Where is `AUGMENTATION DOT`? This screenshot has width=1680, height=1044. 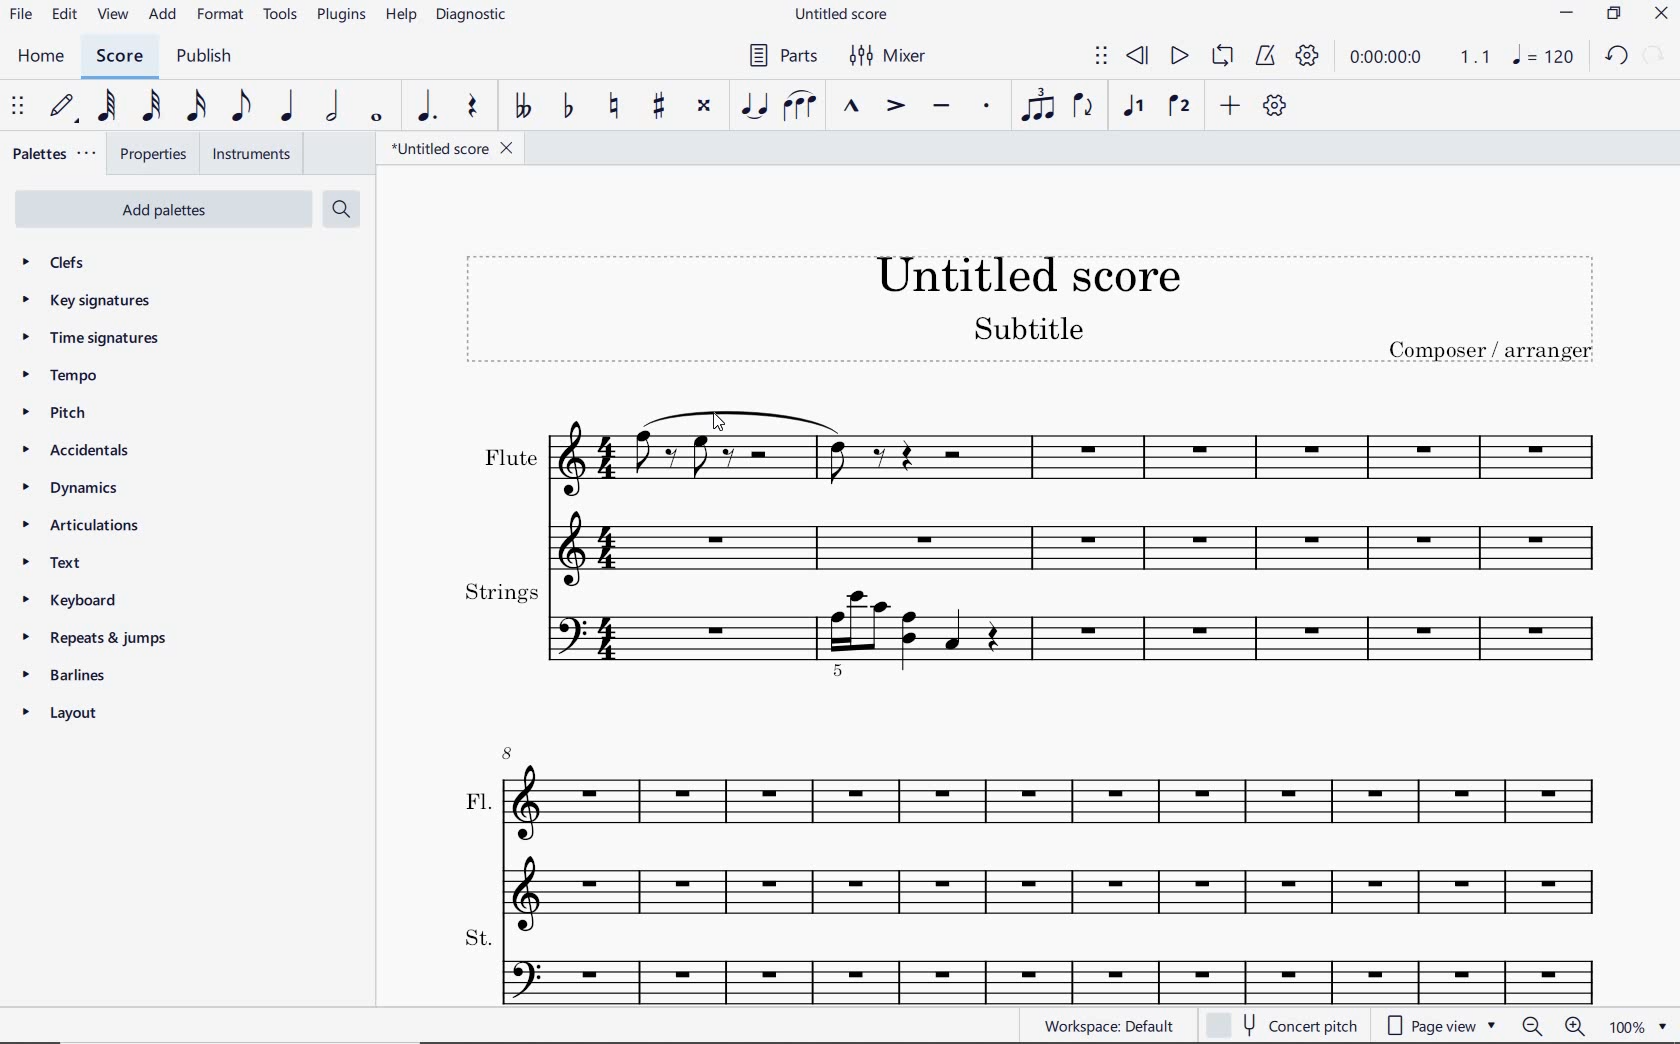
AUGMENTATION DOT is located at coordinates (427, 107).